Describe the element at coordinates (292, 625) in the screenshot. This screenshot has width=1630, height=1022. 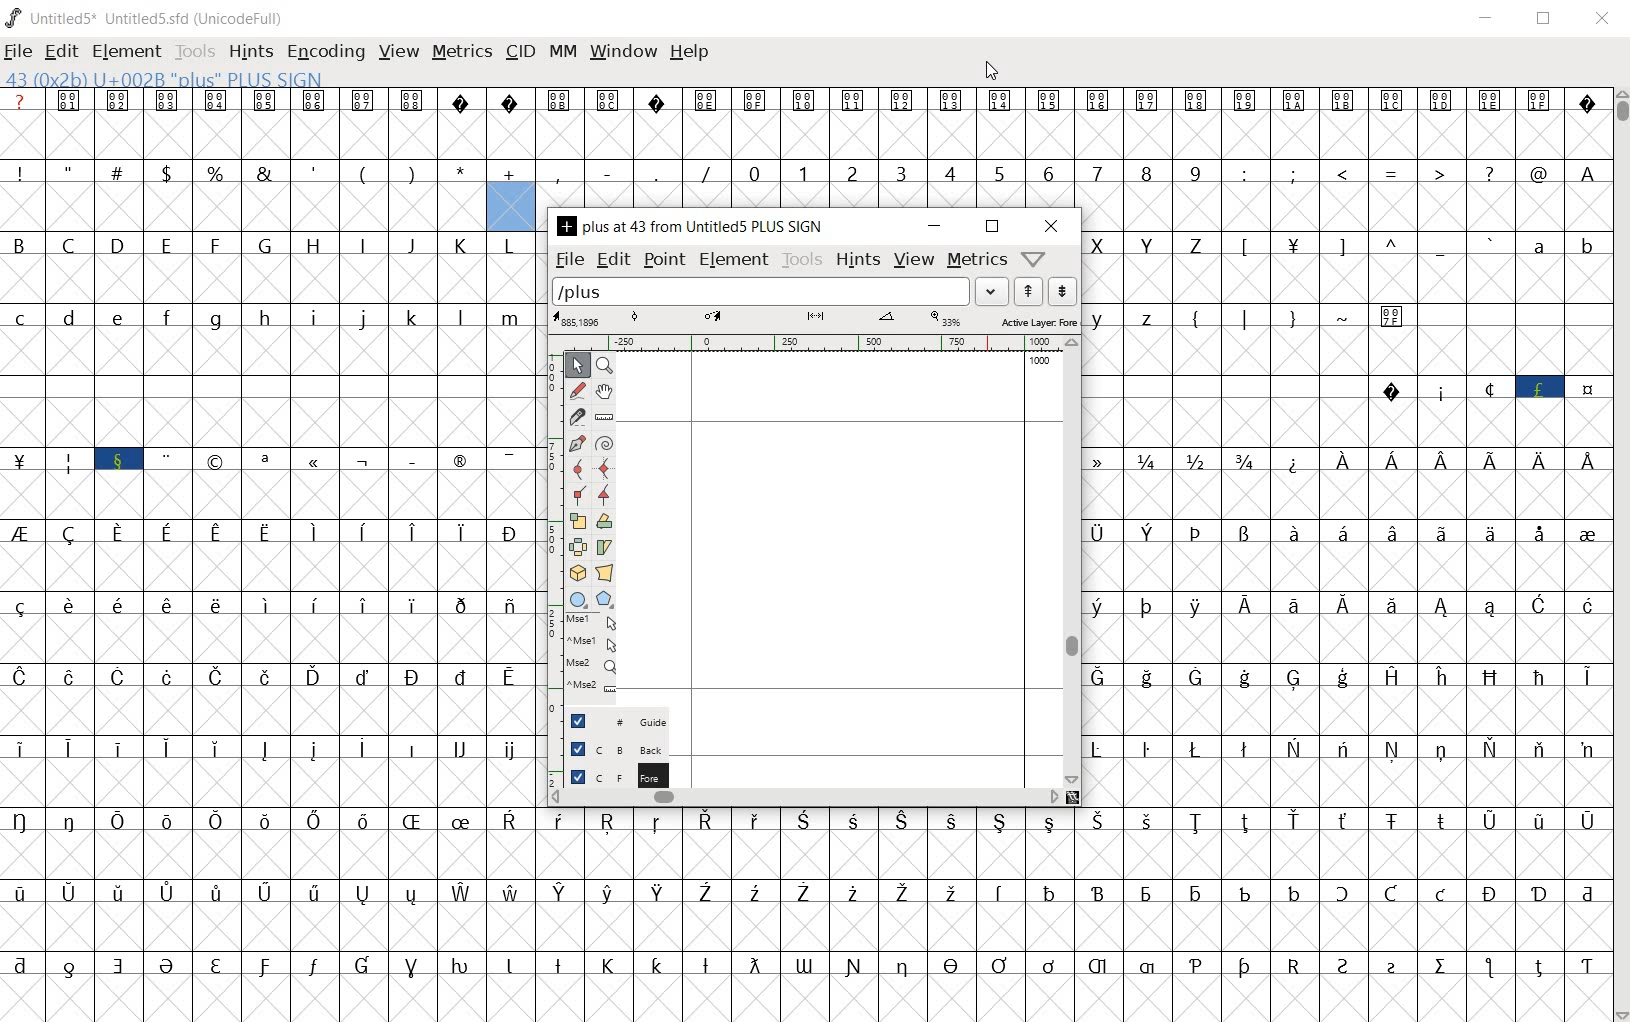
I see `Latin extended characters` at that location.